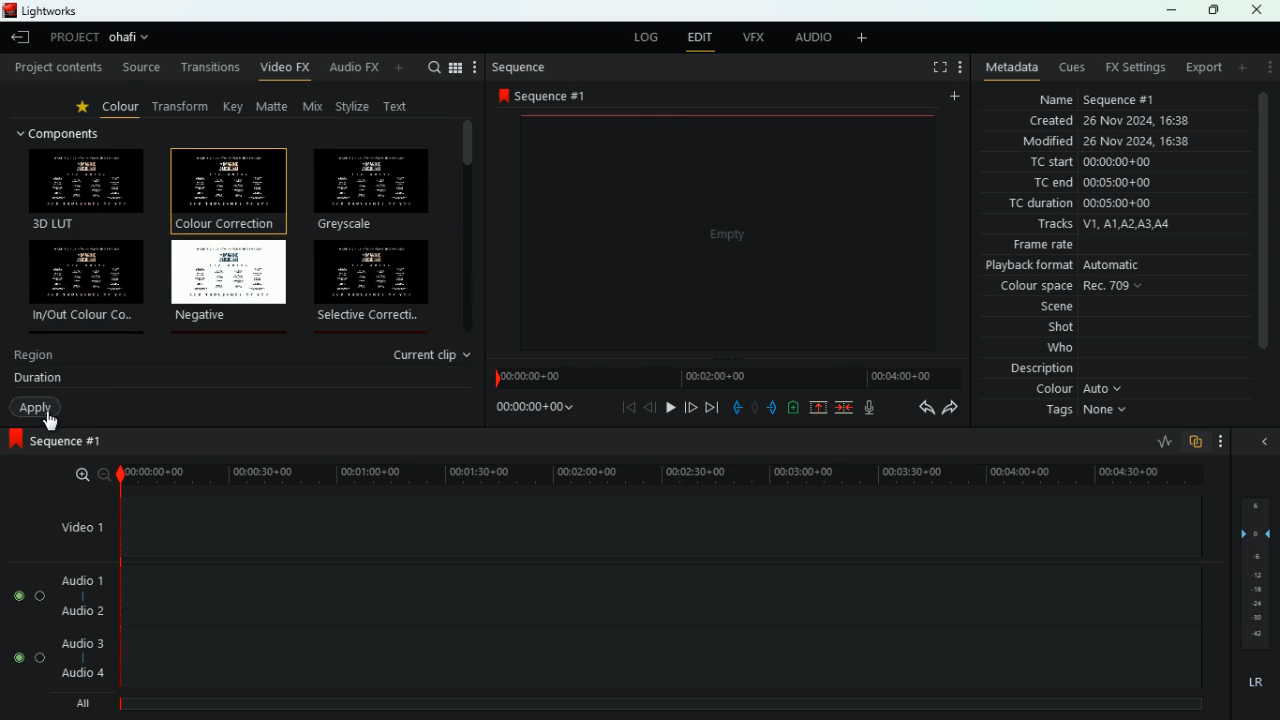  I want to click on project, so click(70, 38).